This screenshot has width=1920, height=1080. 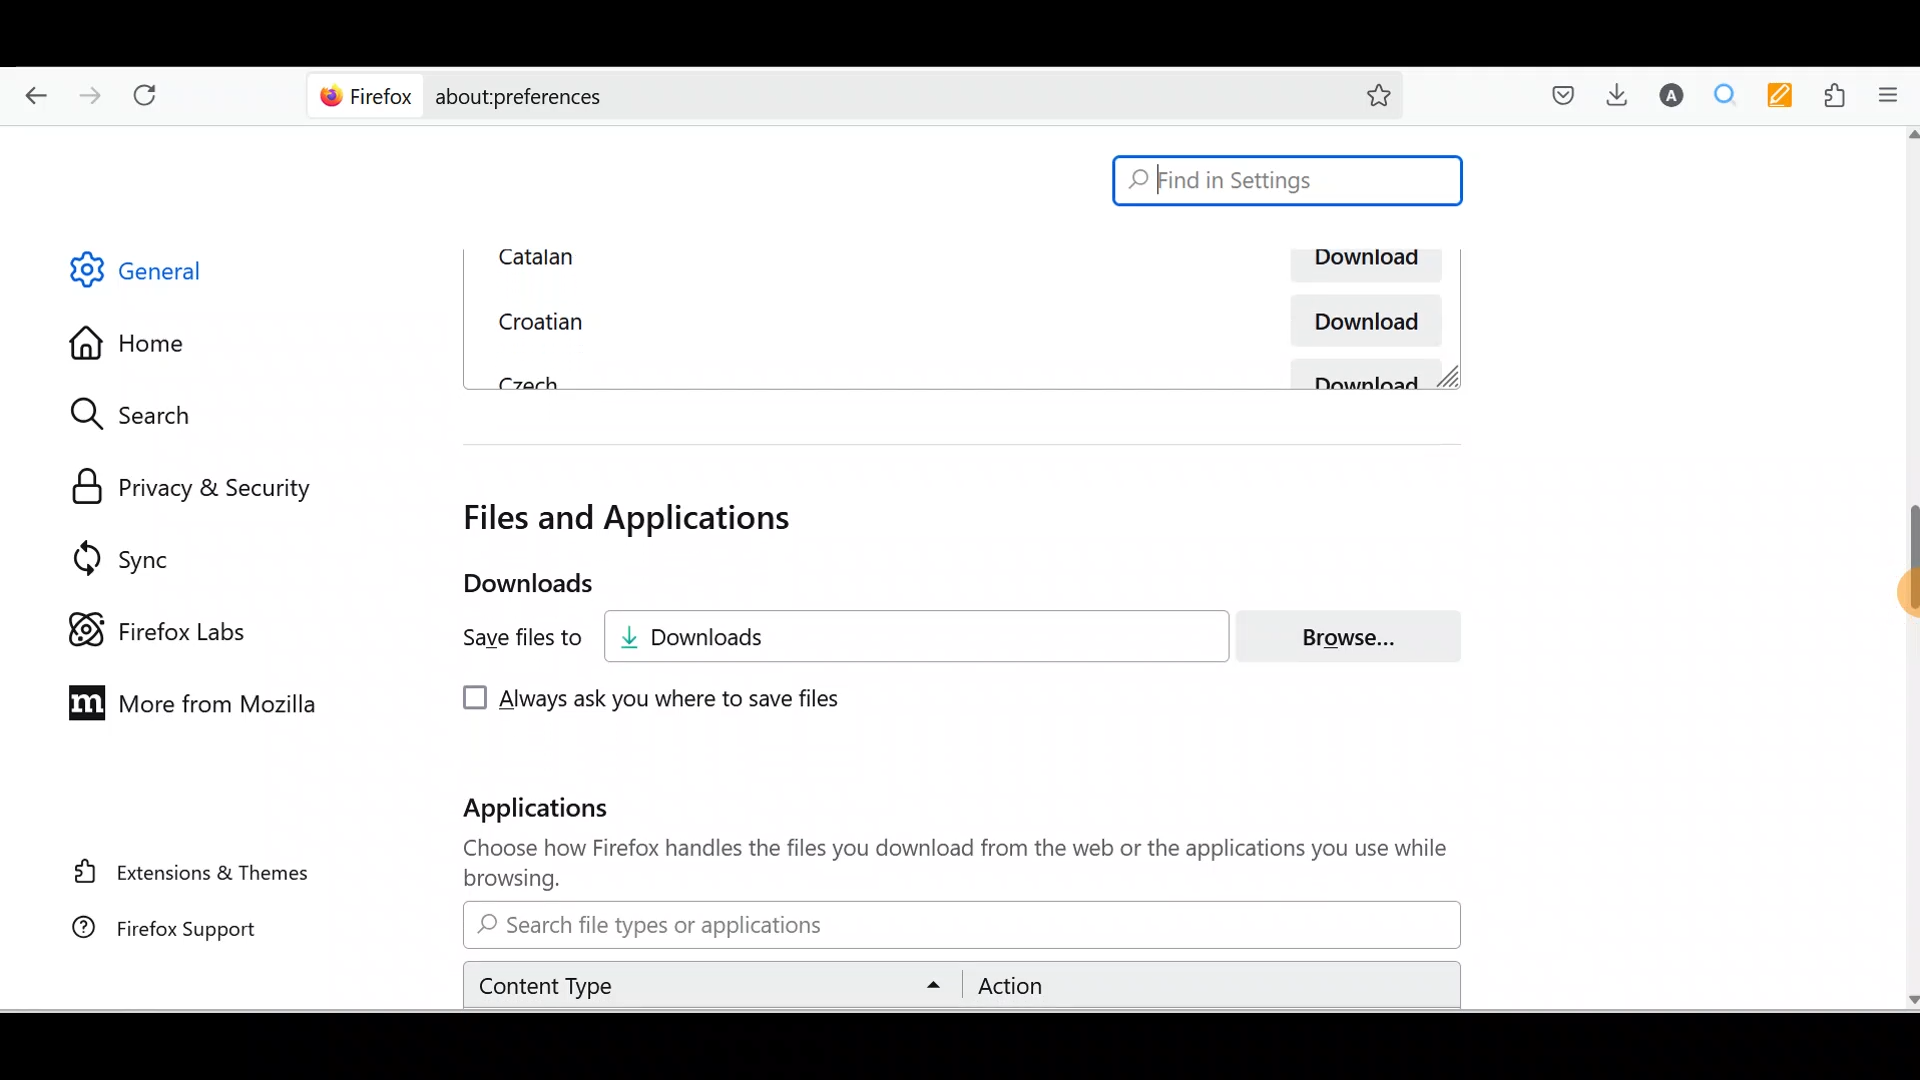 What do you see at coordinates (93, 99) in the screenshot?
I see `Go forward one page` at bounding box center [93, 99].